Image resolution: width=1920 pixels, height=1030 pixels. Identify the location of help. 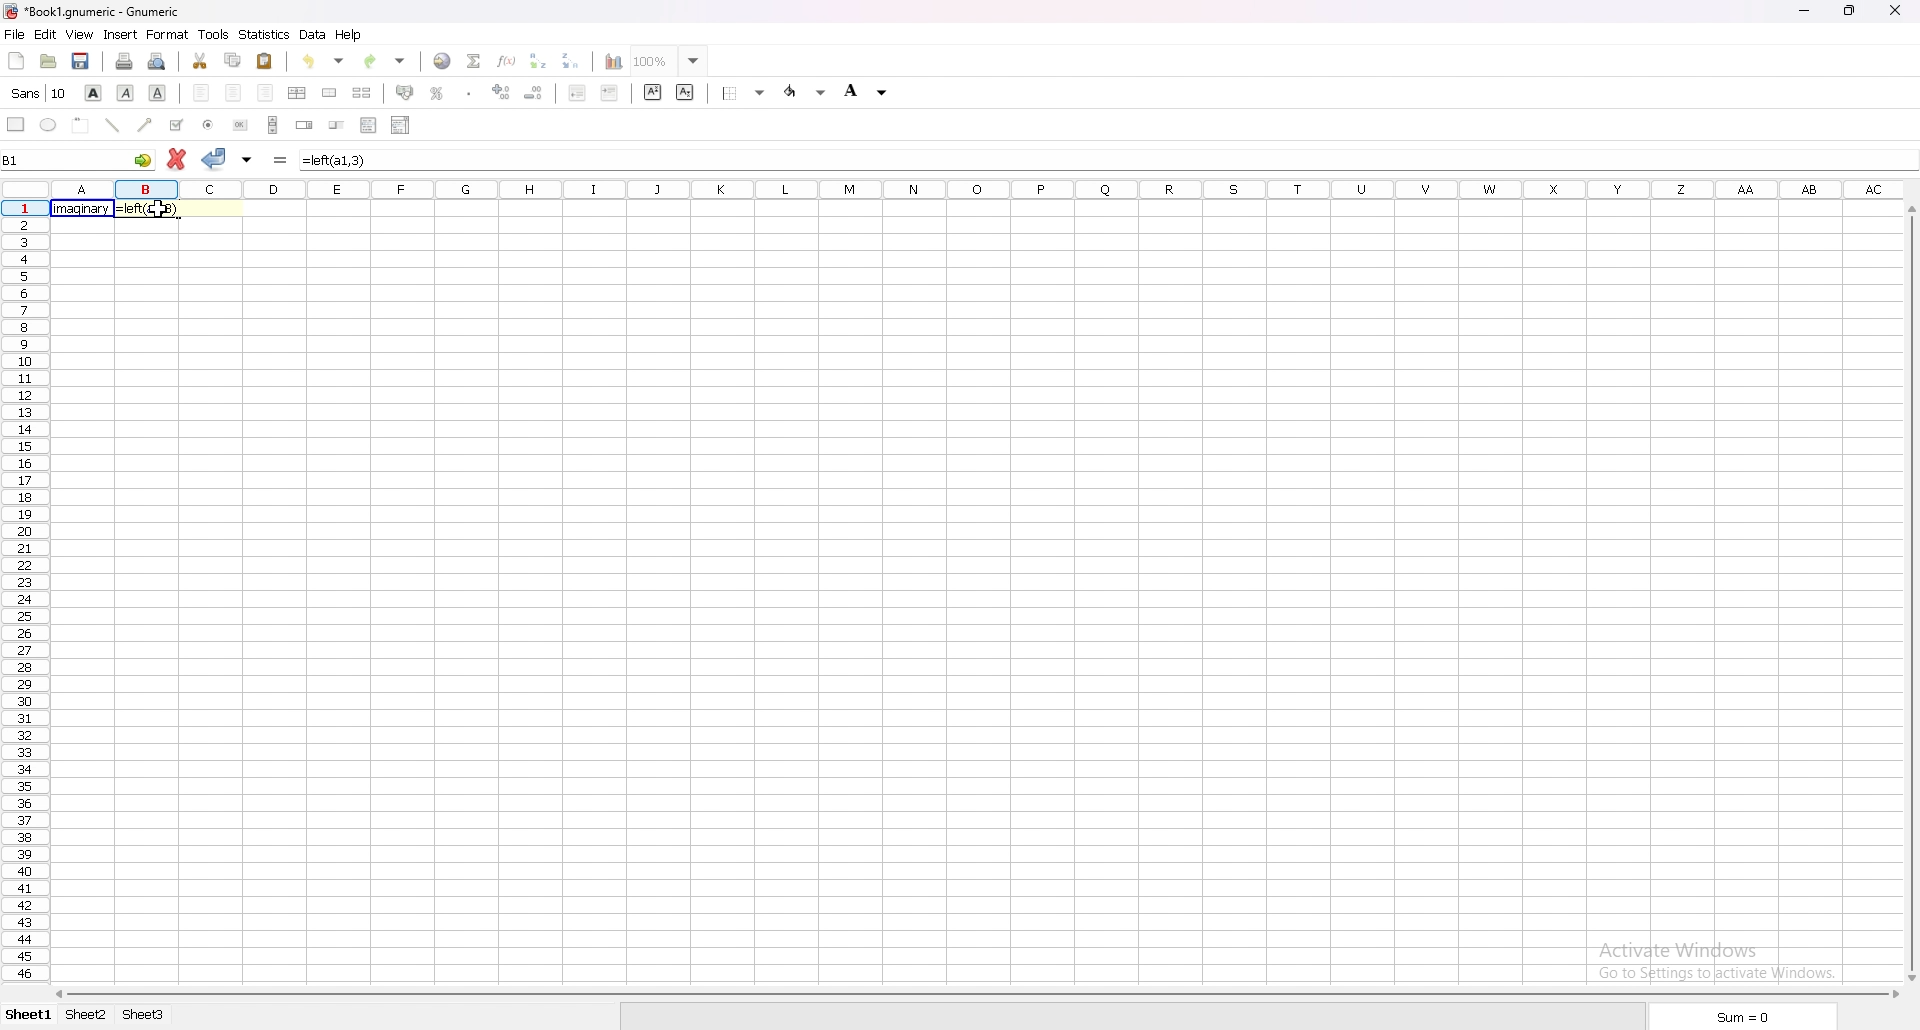
(349, 35).